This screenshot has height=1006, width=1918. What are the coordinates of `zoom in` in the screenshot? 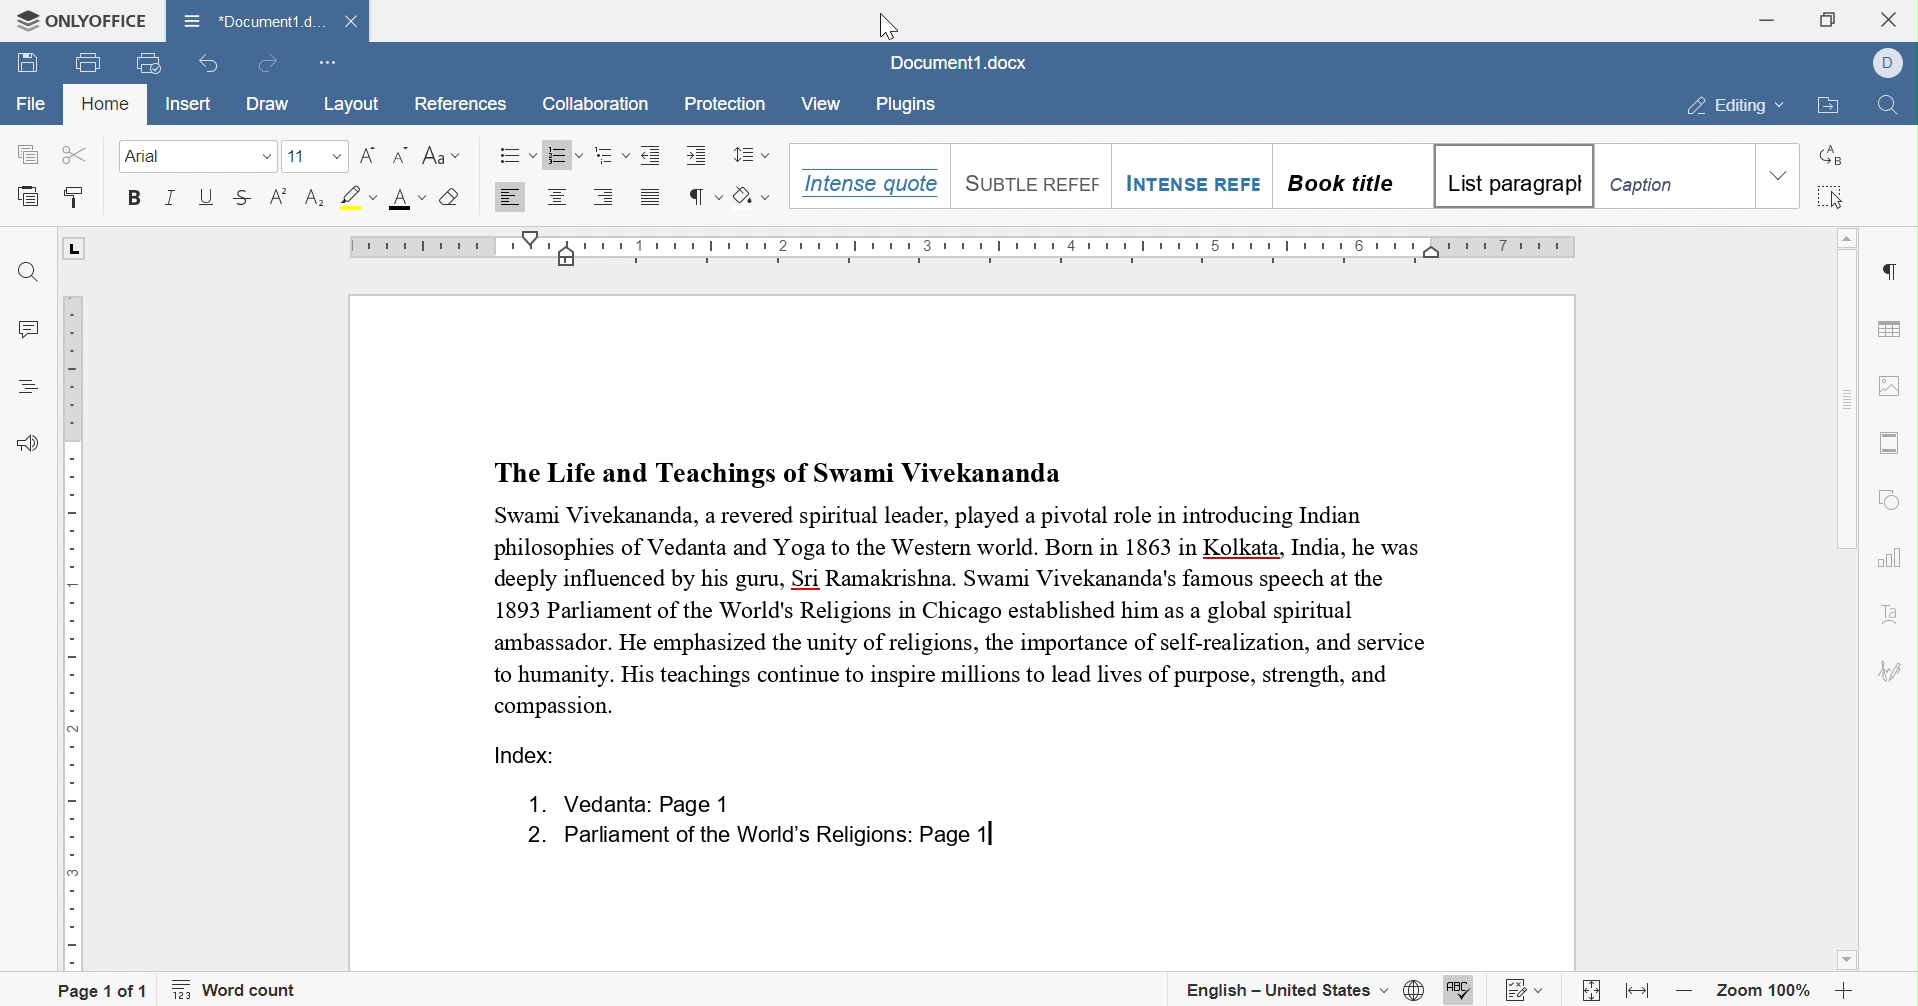 It's located at (1845, 993).